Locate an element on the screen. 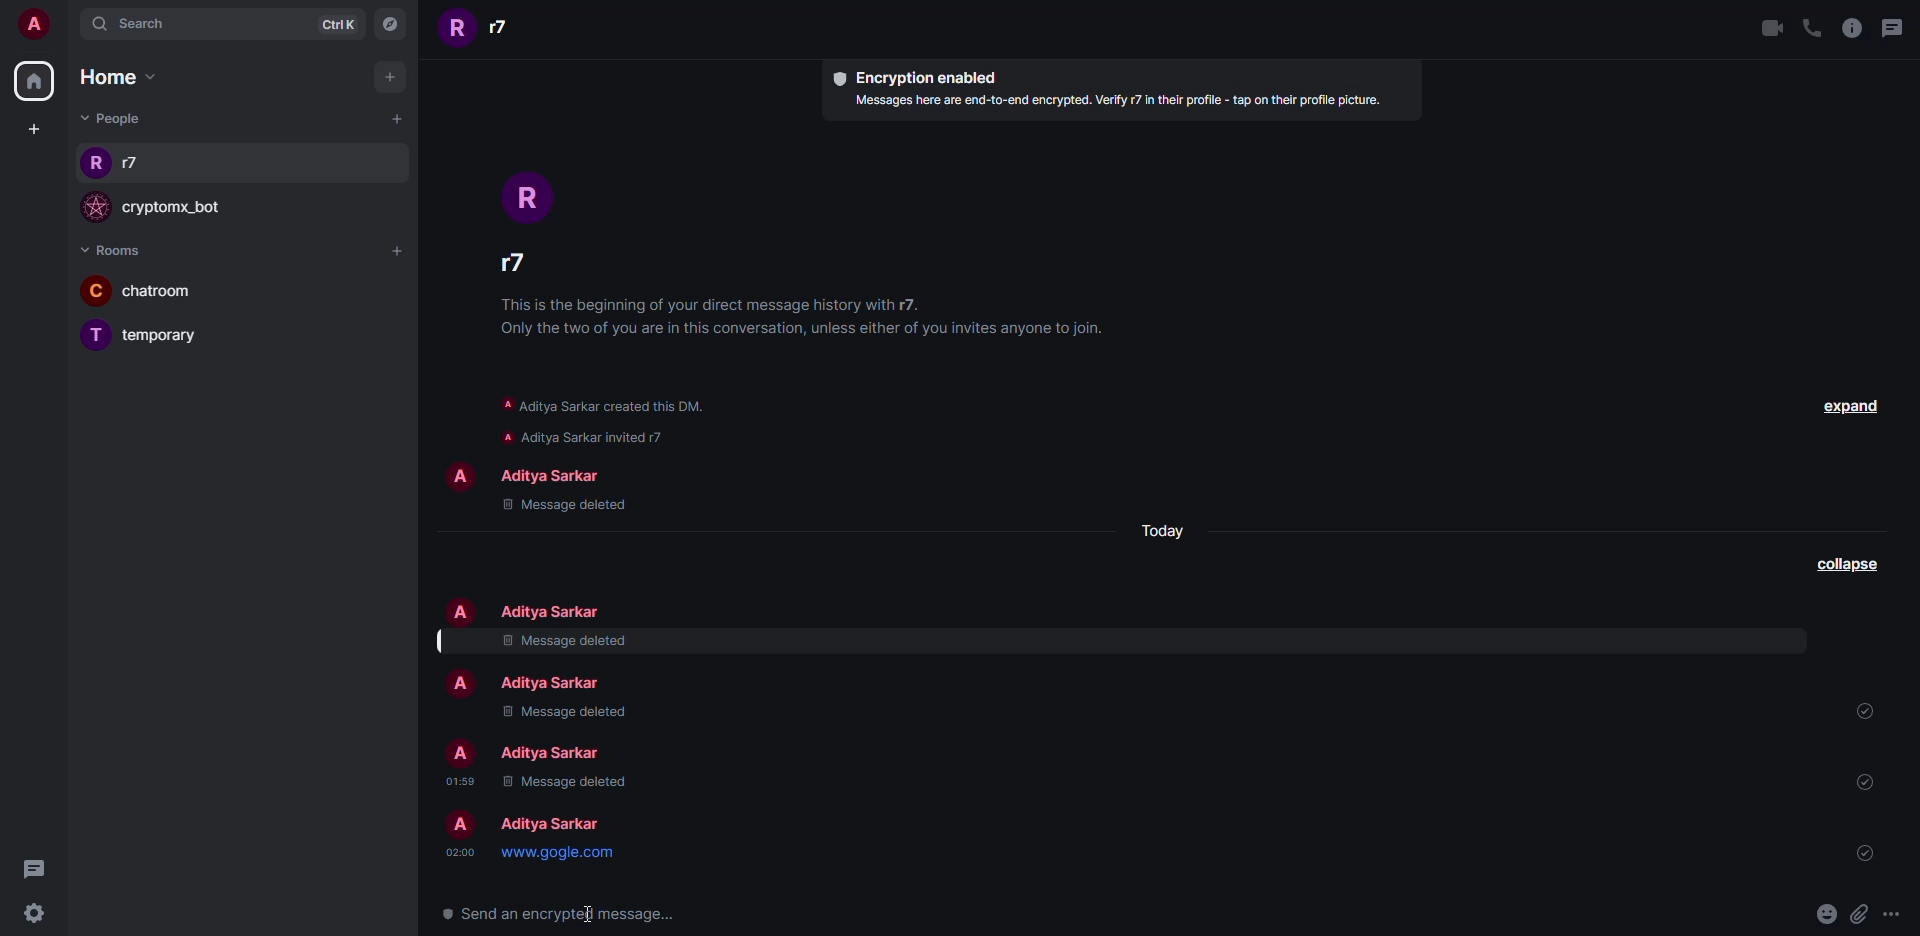 Image resolution: width=1920 pixels, height=936 pixels. people is located at coordinates (552, 612).